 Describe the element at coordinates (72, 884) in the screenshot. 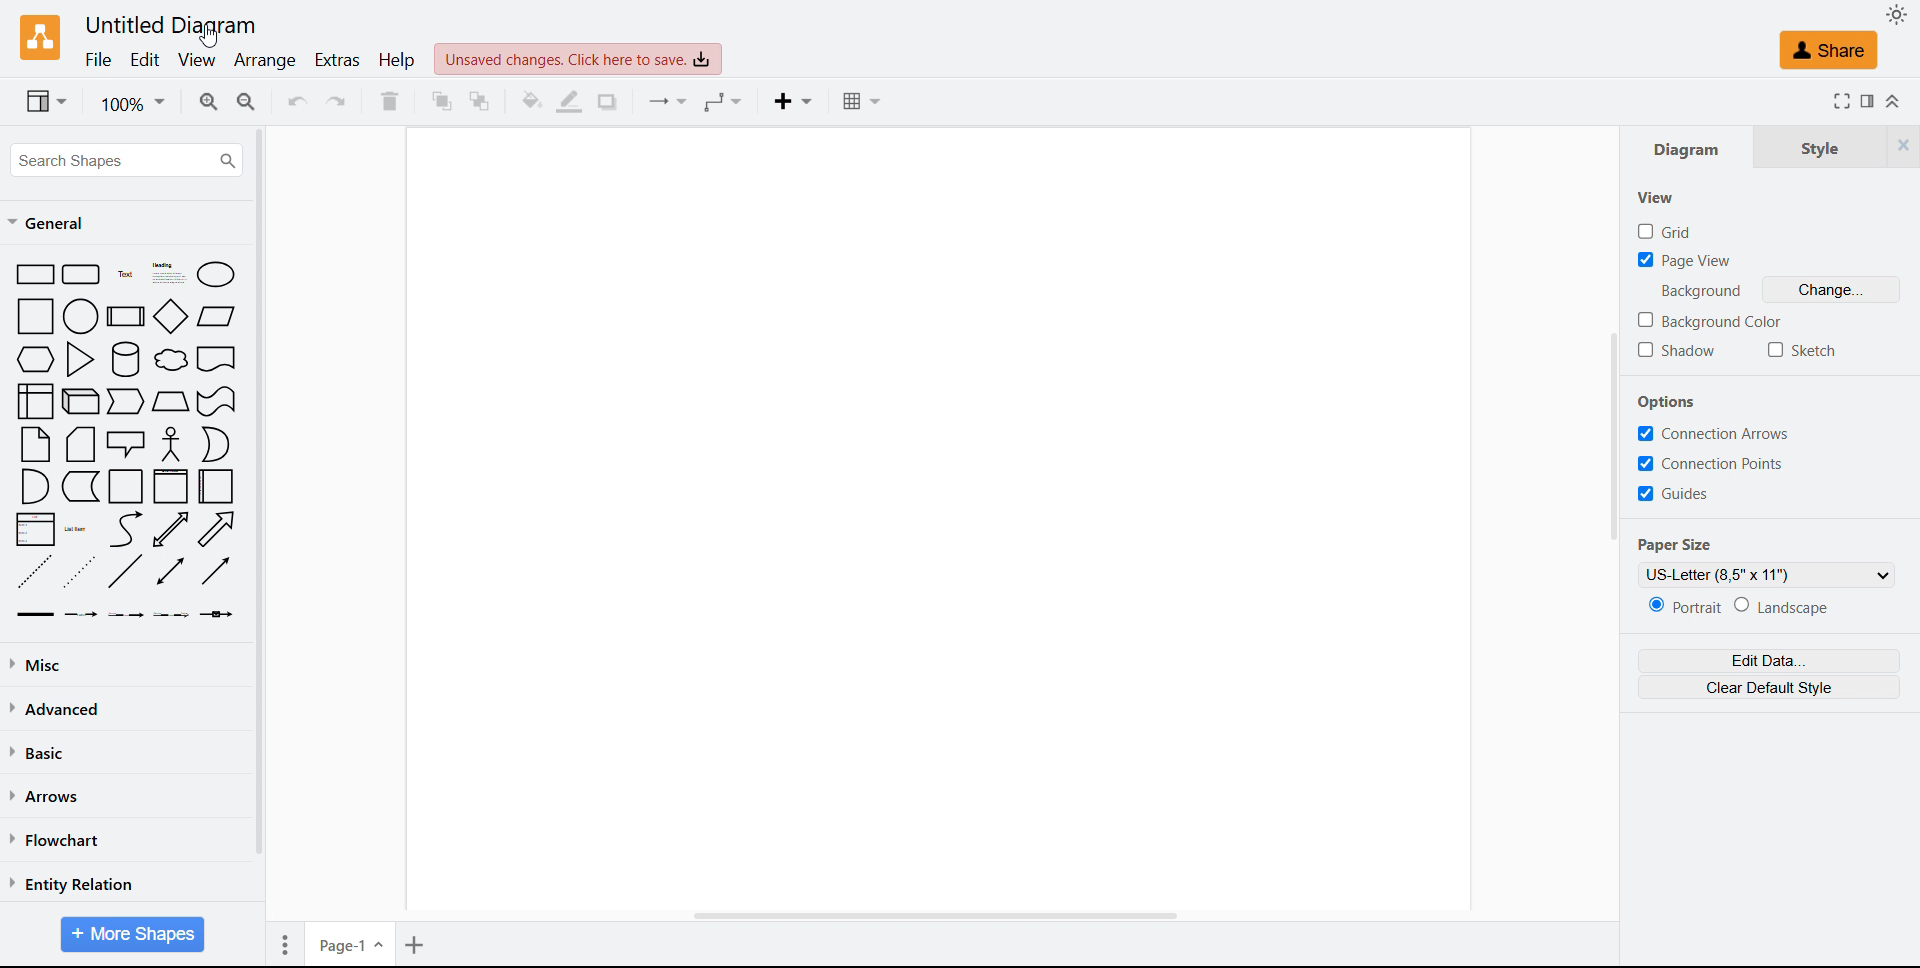

I see `Entity relation ` at that location.